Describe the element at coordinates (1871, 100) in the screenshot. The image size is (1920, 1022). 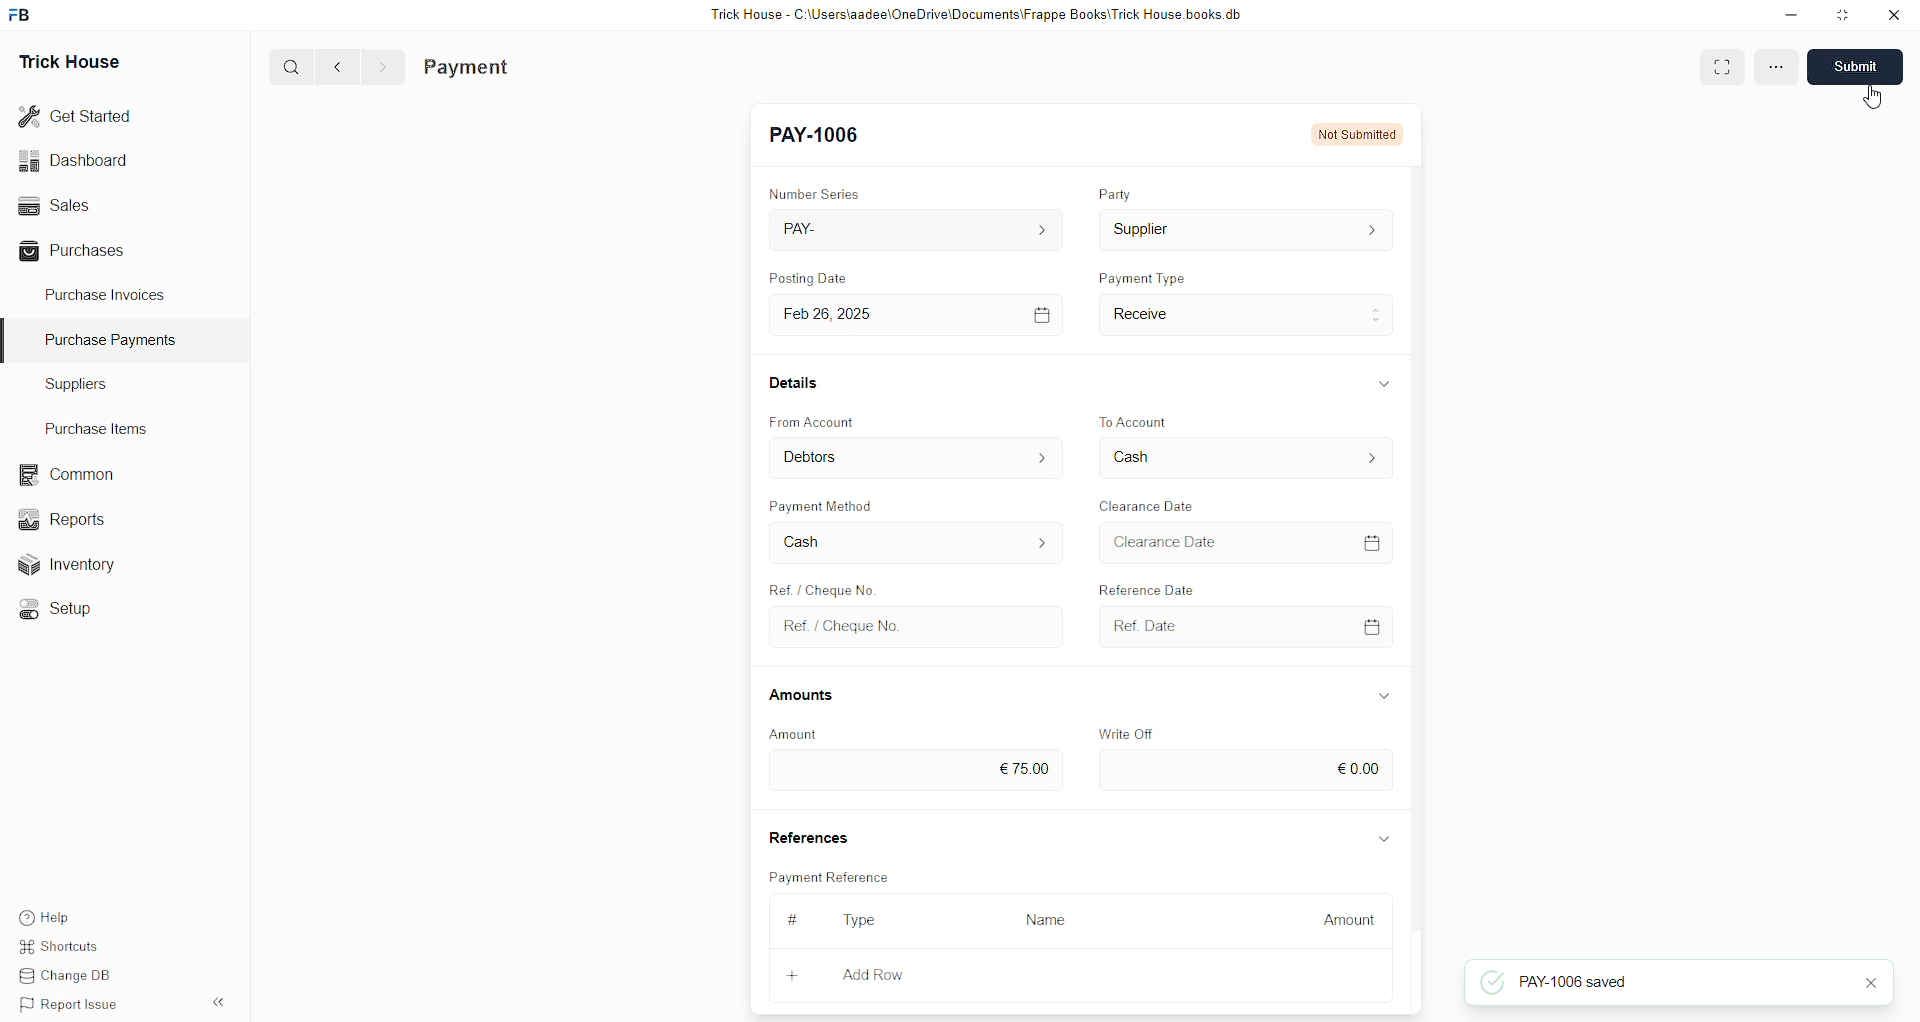
I see `cursor` at that location.